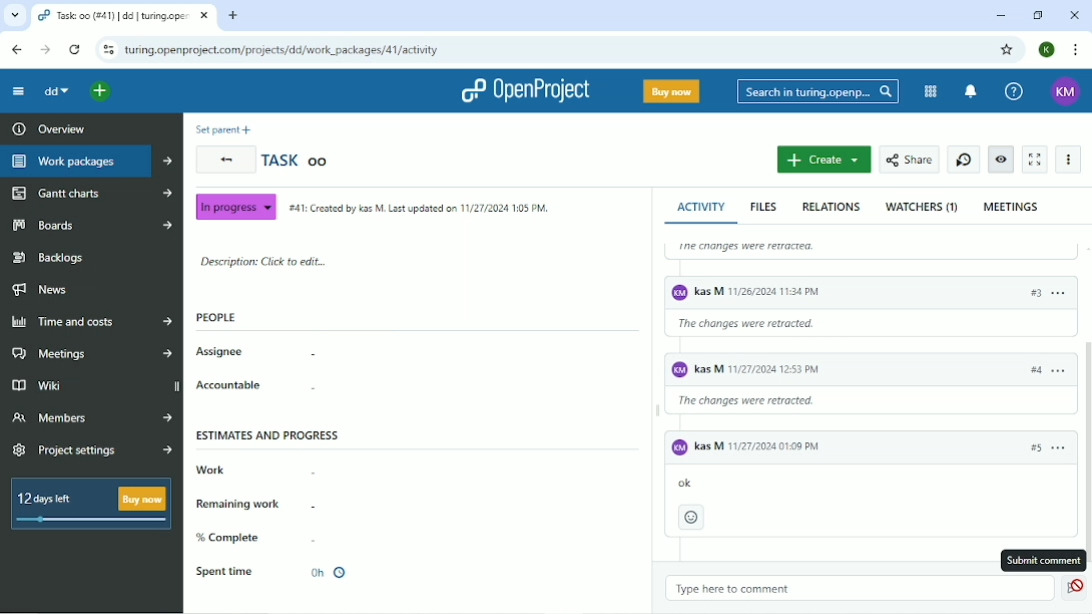 This screenshot has height=614, width=1092. What do you see at coordinates (1047, 49) in the screenshot?
I see `K` at bounding box center [1047, 49].